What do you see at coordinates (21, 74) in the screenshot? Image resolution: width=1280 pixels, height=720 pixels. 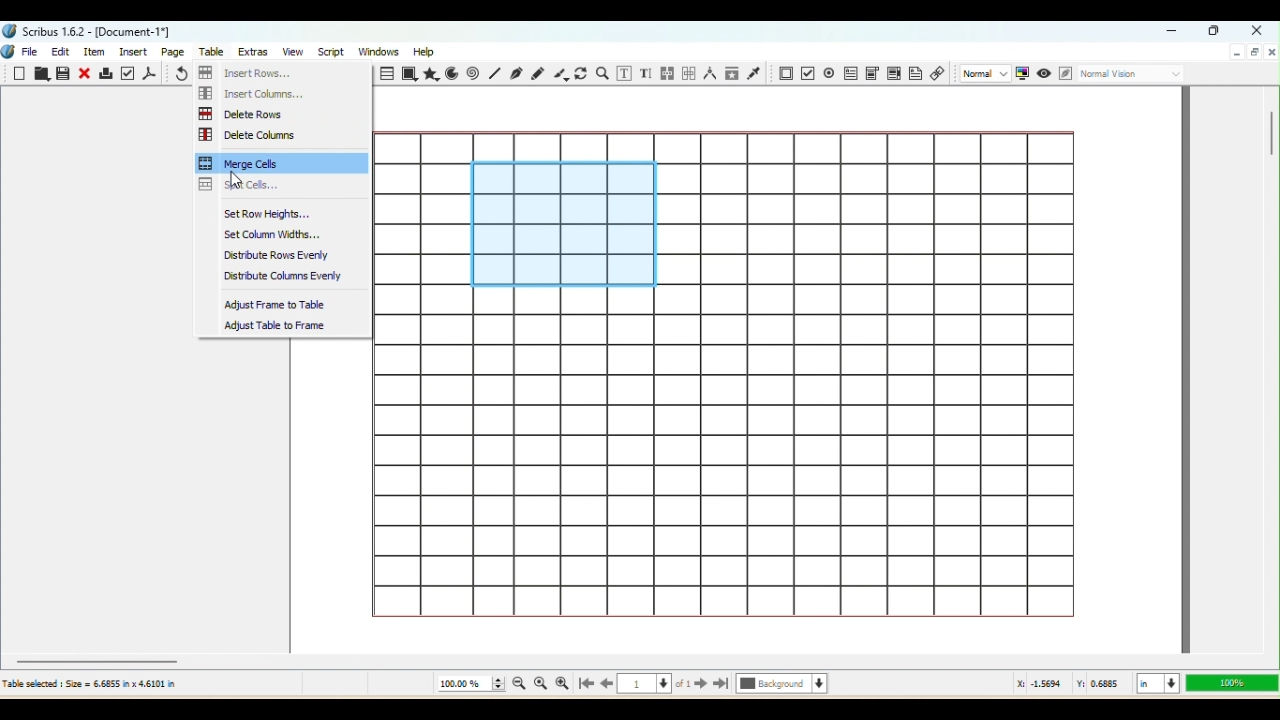 I see `New` at bounding box center [21, 74].